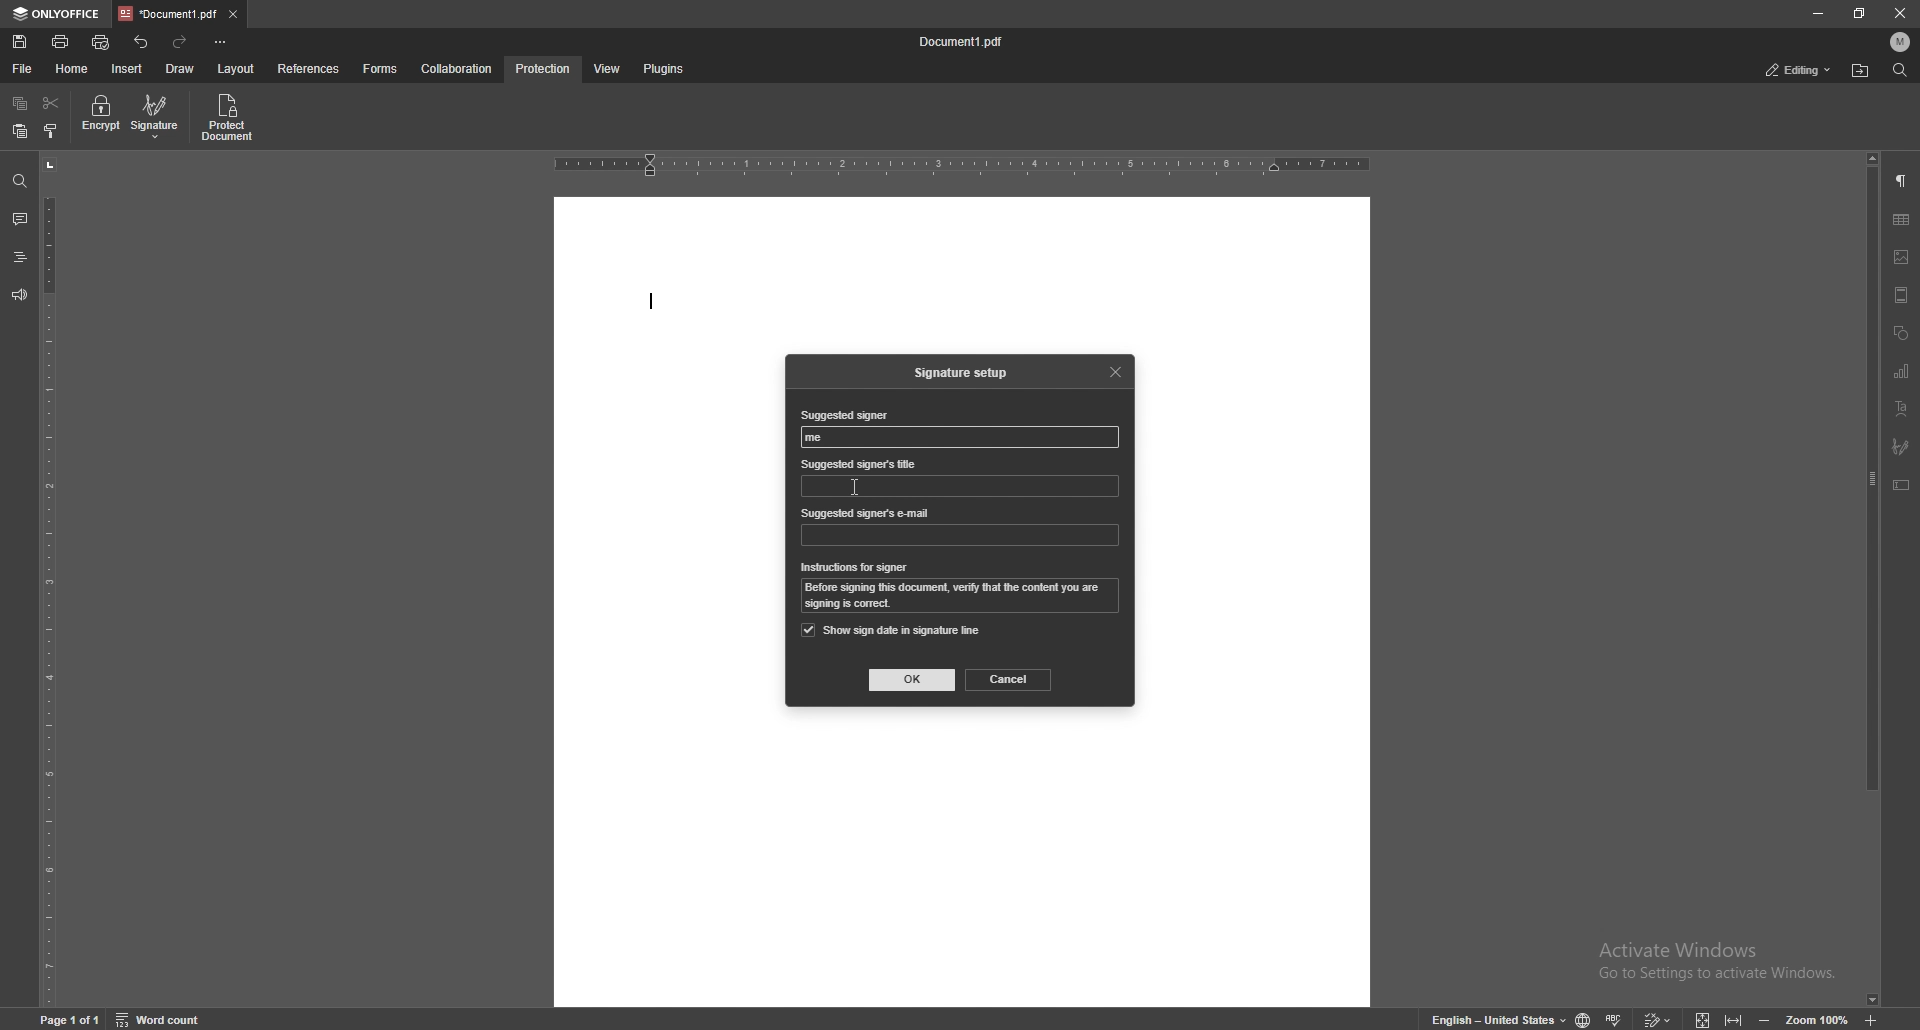 The image size is (1920, 1030). What do you see at coordinates (311, 68) in the screenshot?
I see `references` at bounding box center [311, 68].